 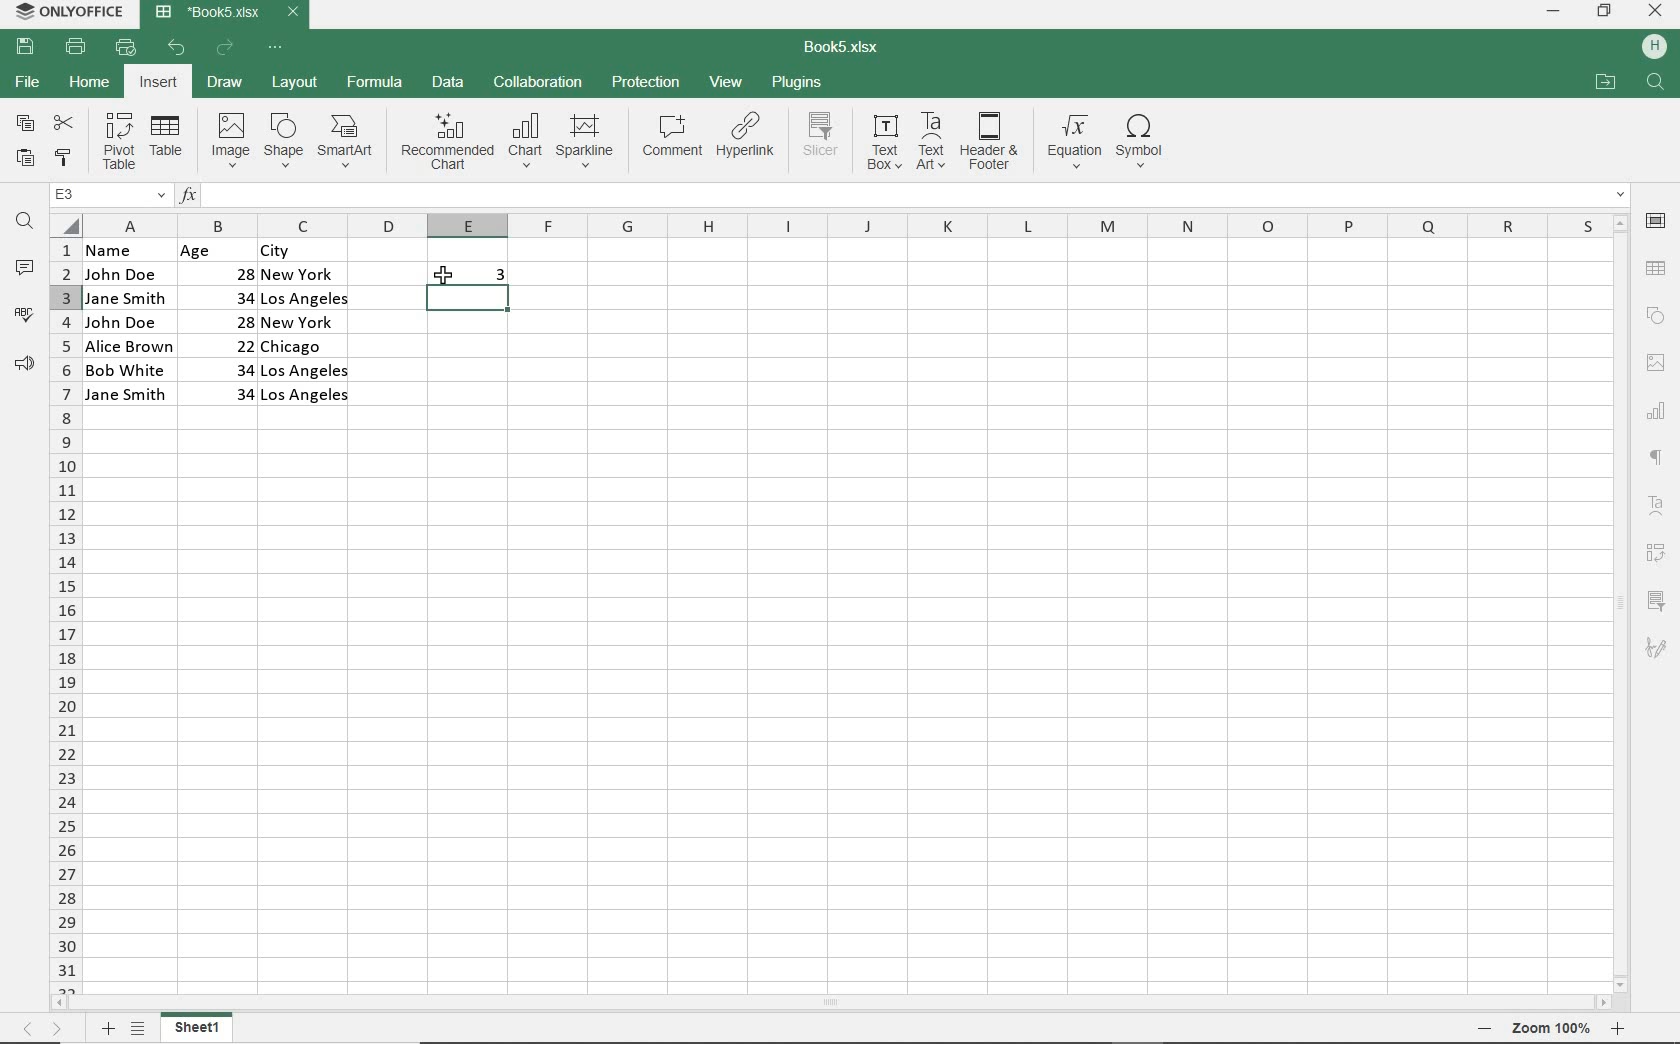 I want to click on Jane Smith, so click(x=124, y=298).